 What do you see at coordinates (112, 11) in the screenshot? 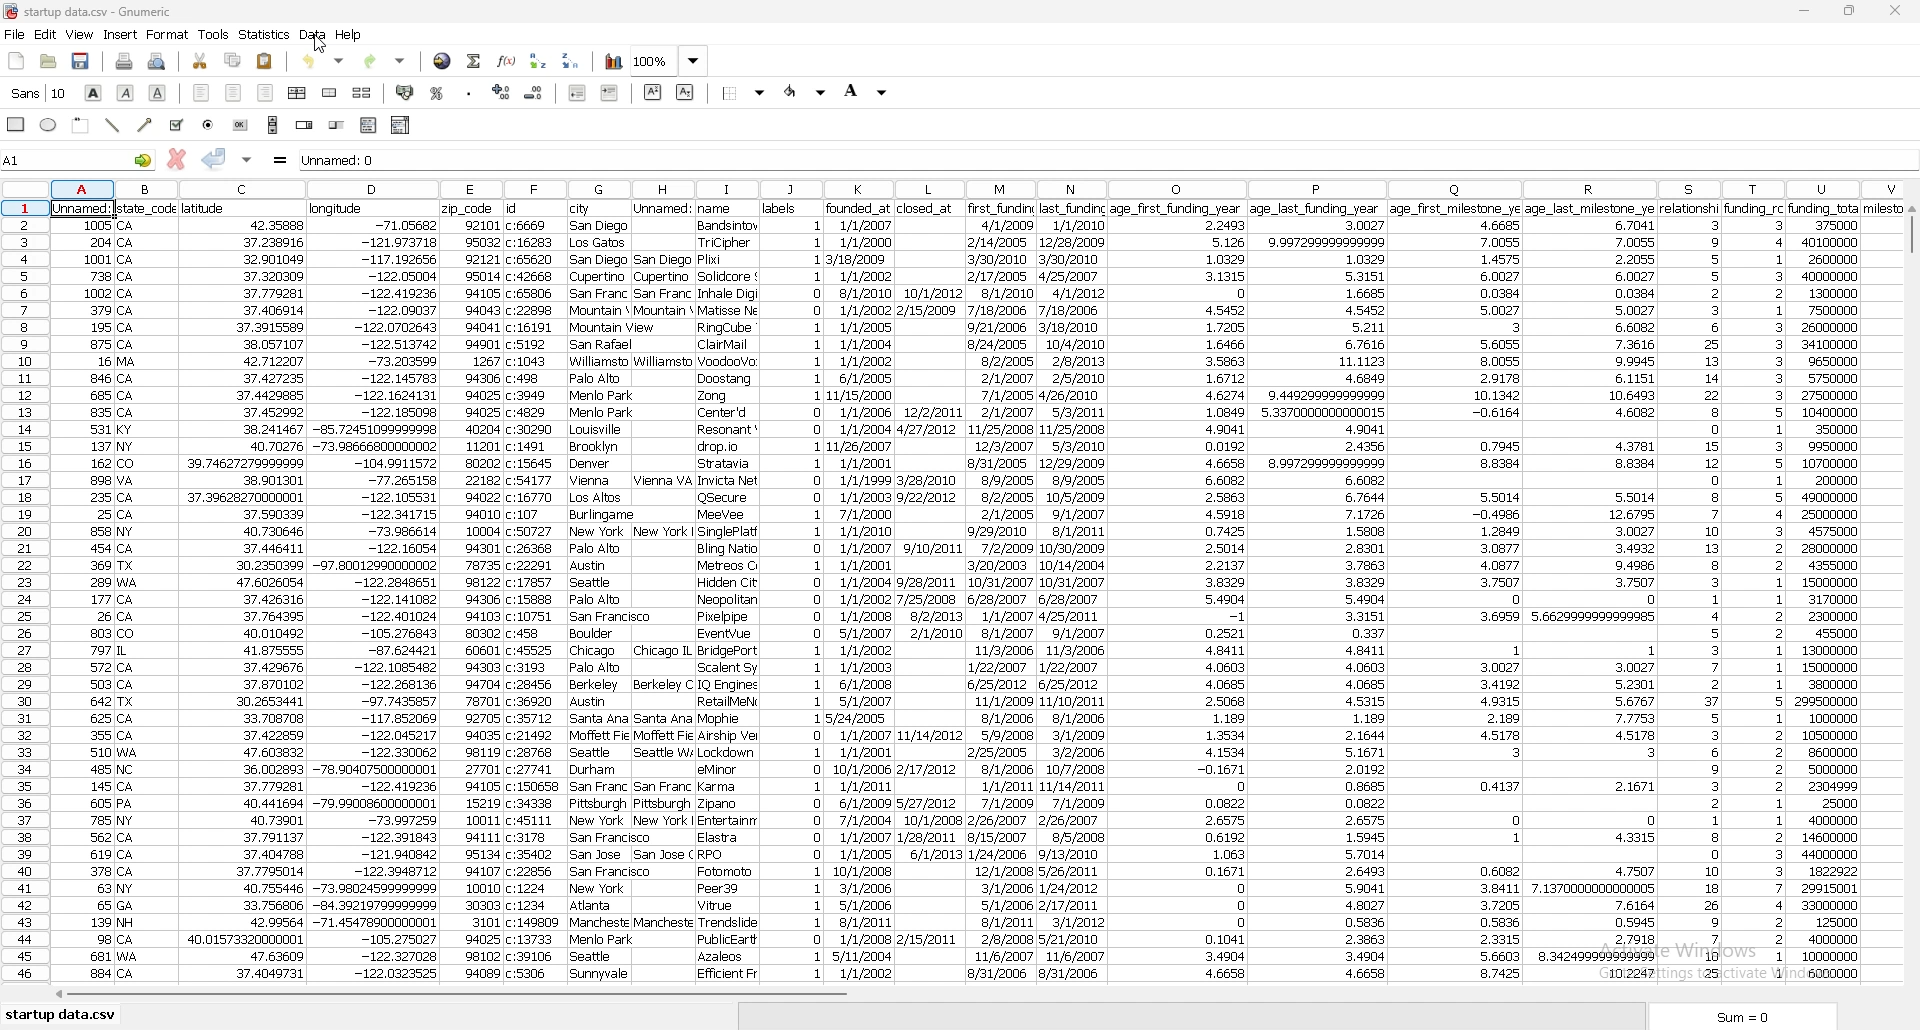
I see `file name` at bounding box center [112, 11].